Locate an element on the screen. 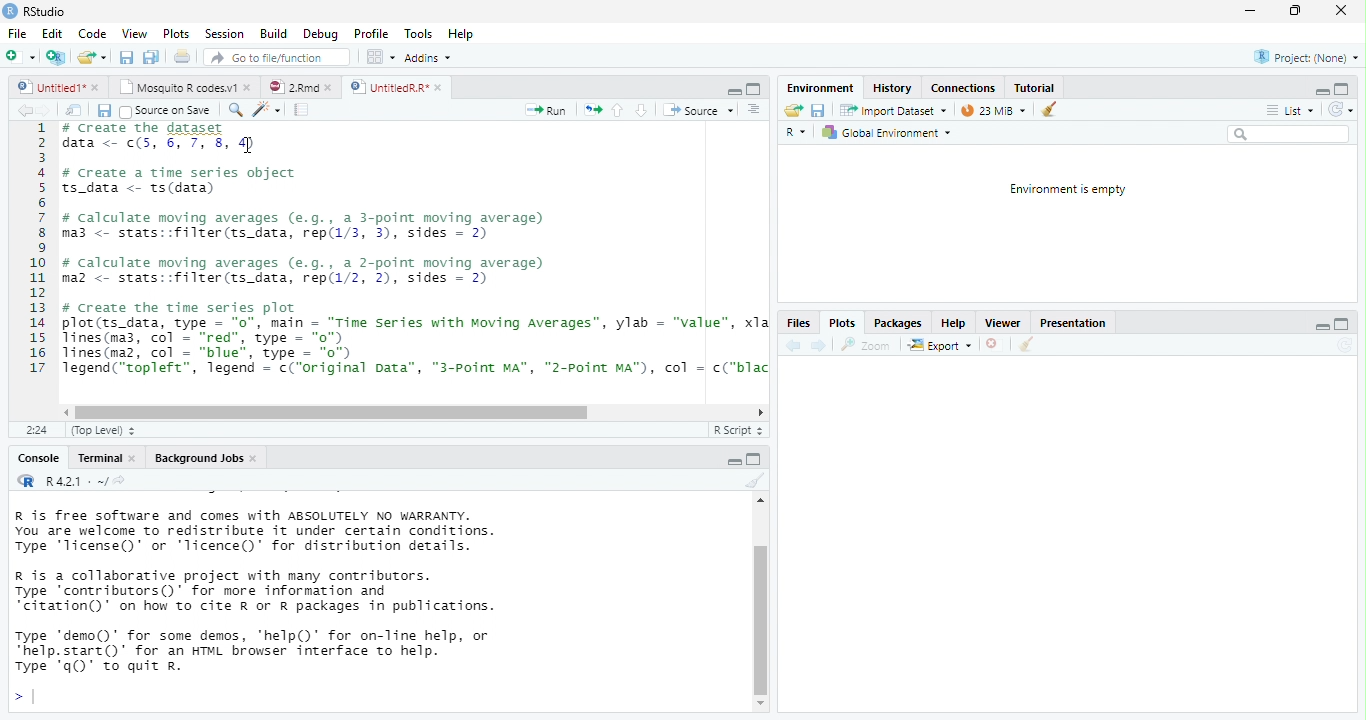  close is located at coordinates (441, 88).